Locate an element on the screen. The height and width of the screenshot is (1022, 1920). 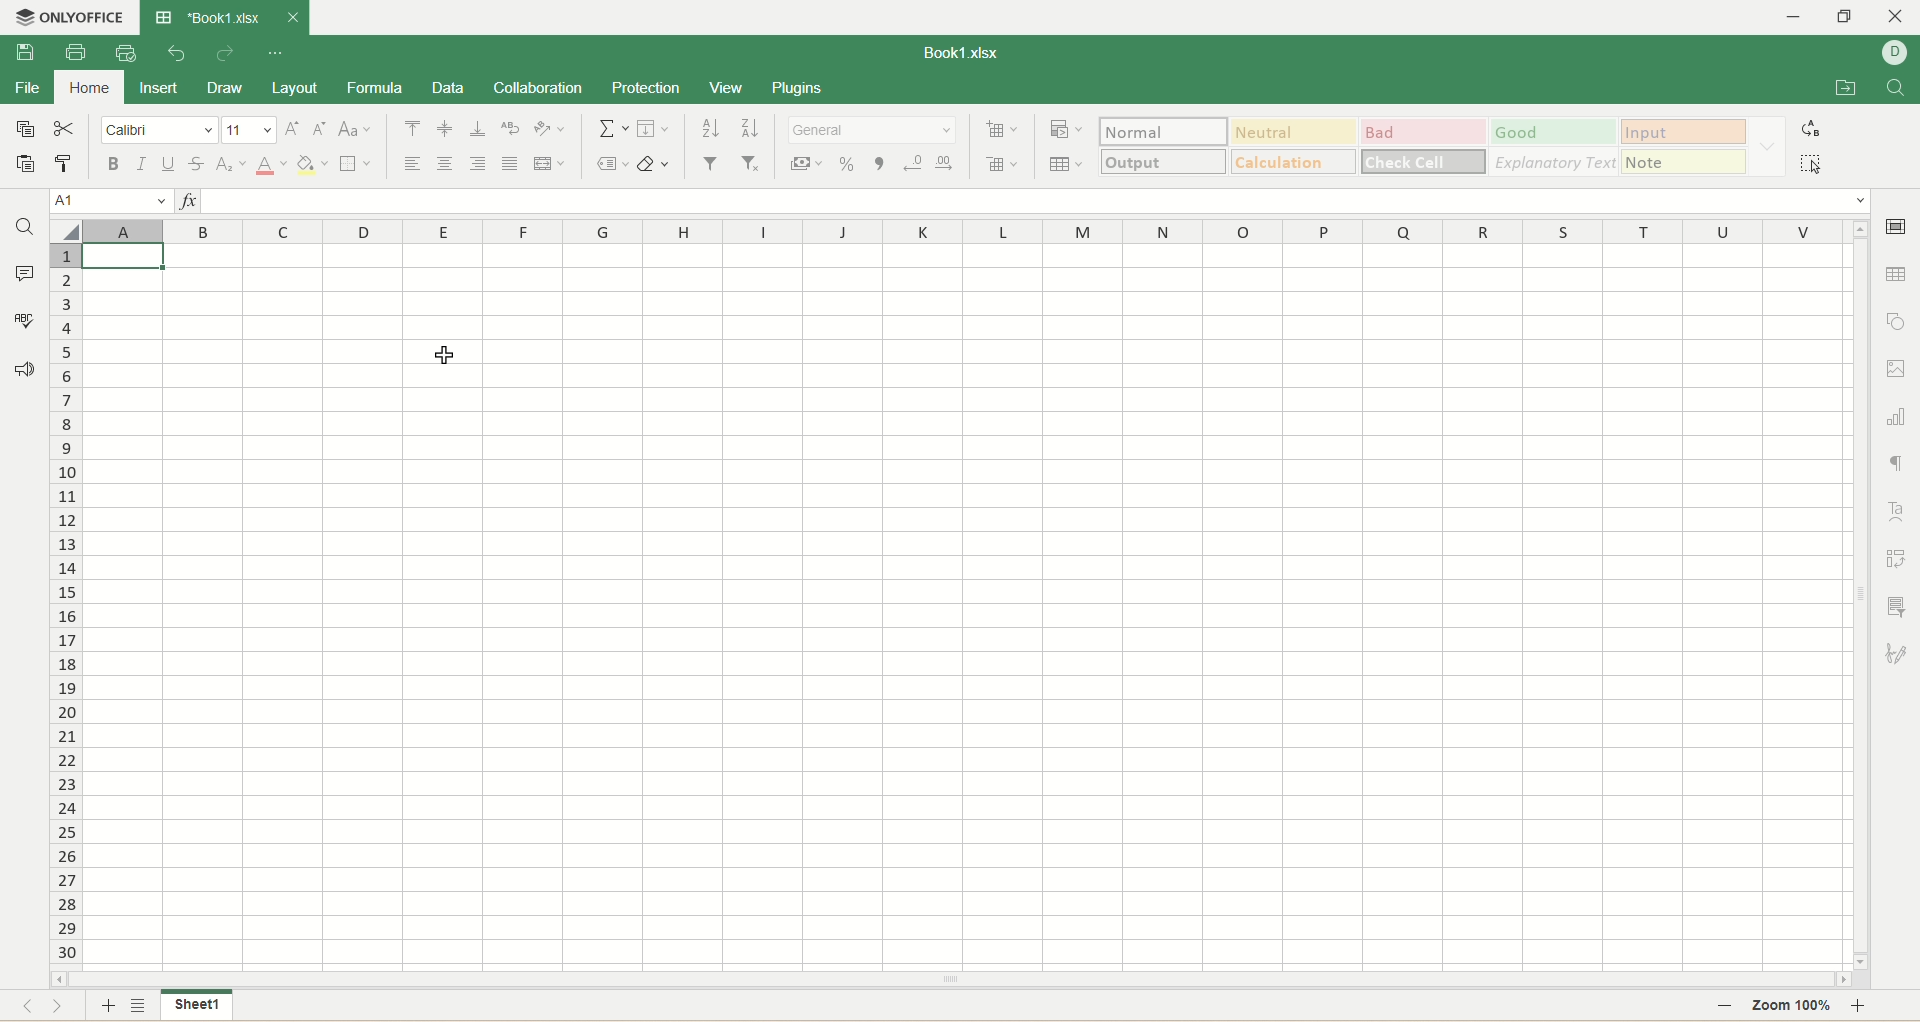
justified is located at coordinates (510, 166).